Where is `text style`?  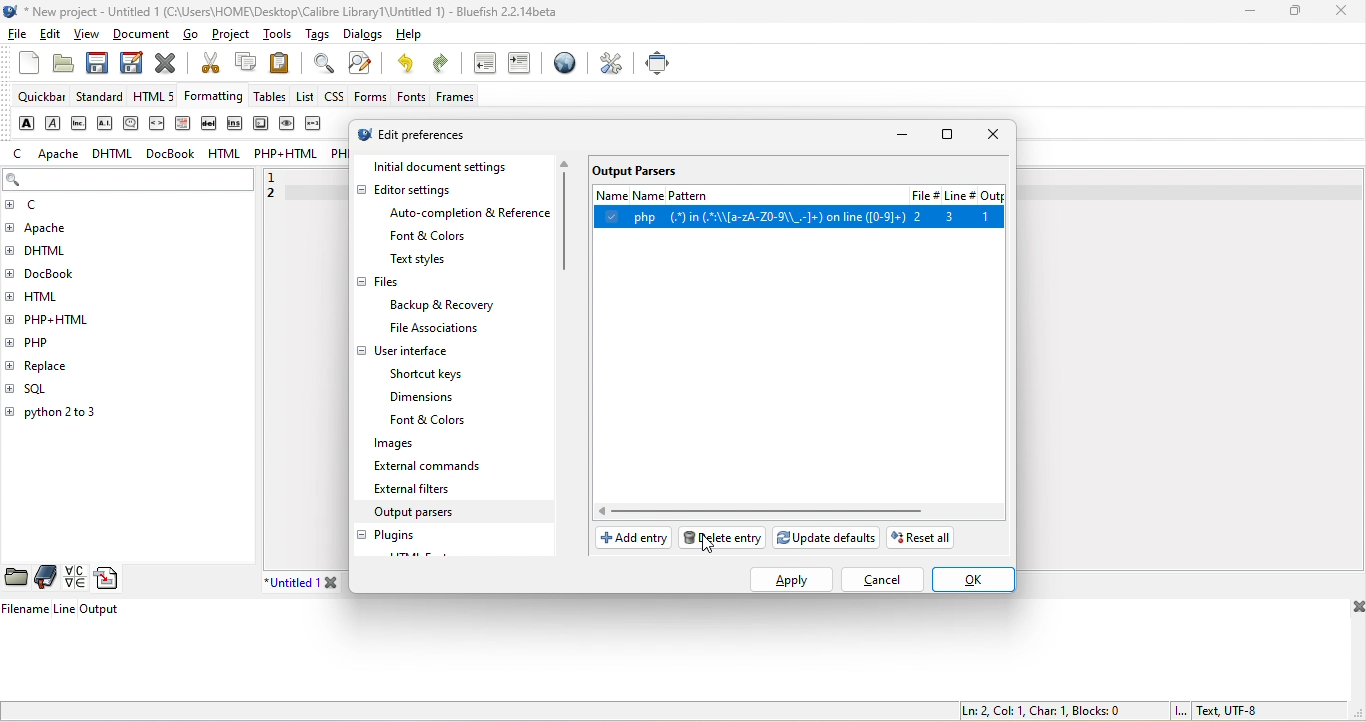
text style is located at coordinates (419, 260).